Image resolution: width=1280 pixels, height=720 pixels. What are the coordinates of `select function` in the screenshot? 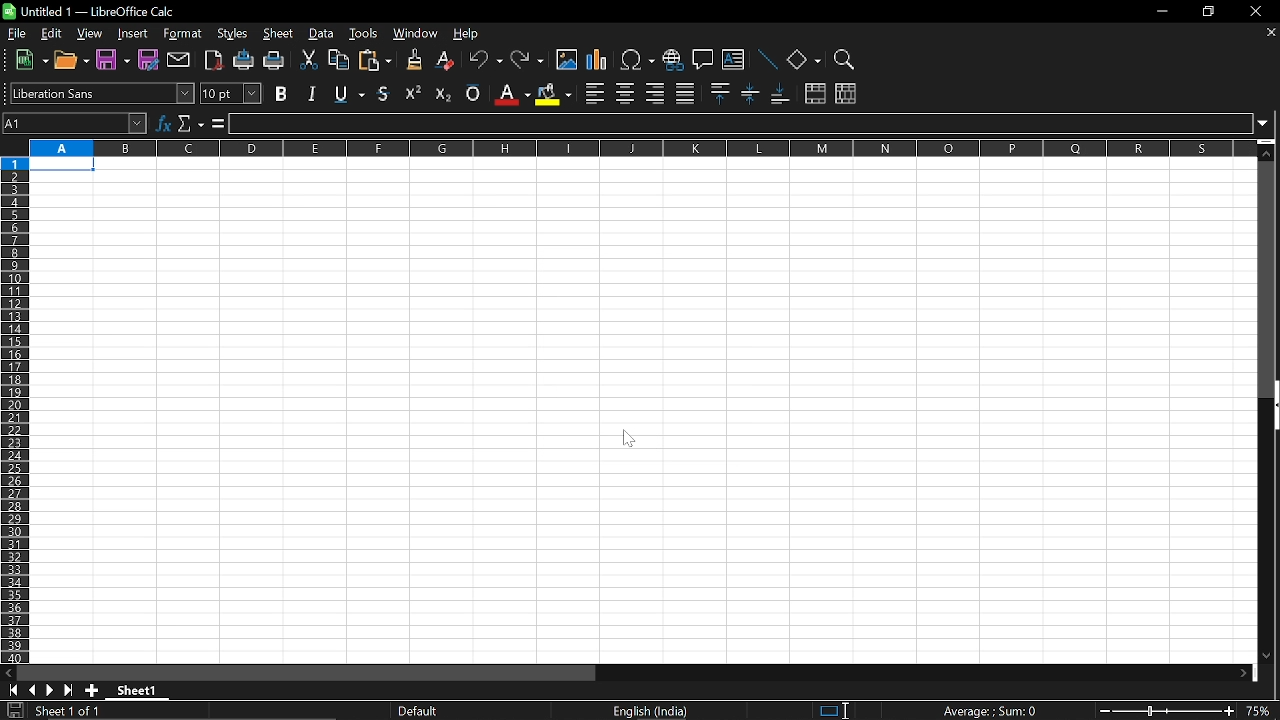 It's located at (190, 121).